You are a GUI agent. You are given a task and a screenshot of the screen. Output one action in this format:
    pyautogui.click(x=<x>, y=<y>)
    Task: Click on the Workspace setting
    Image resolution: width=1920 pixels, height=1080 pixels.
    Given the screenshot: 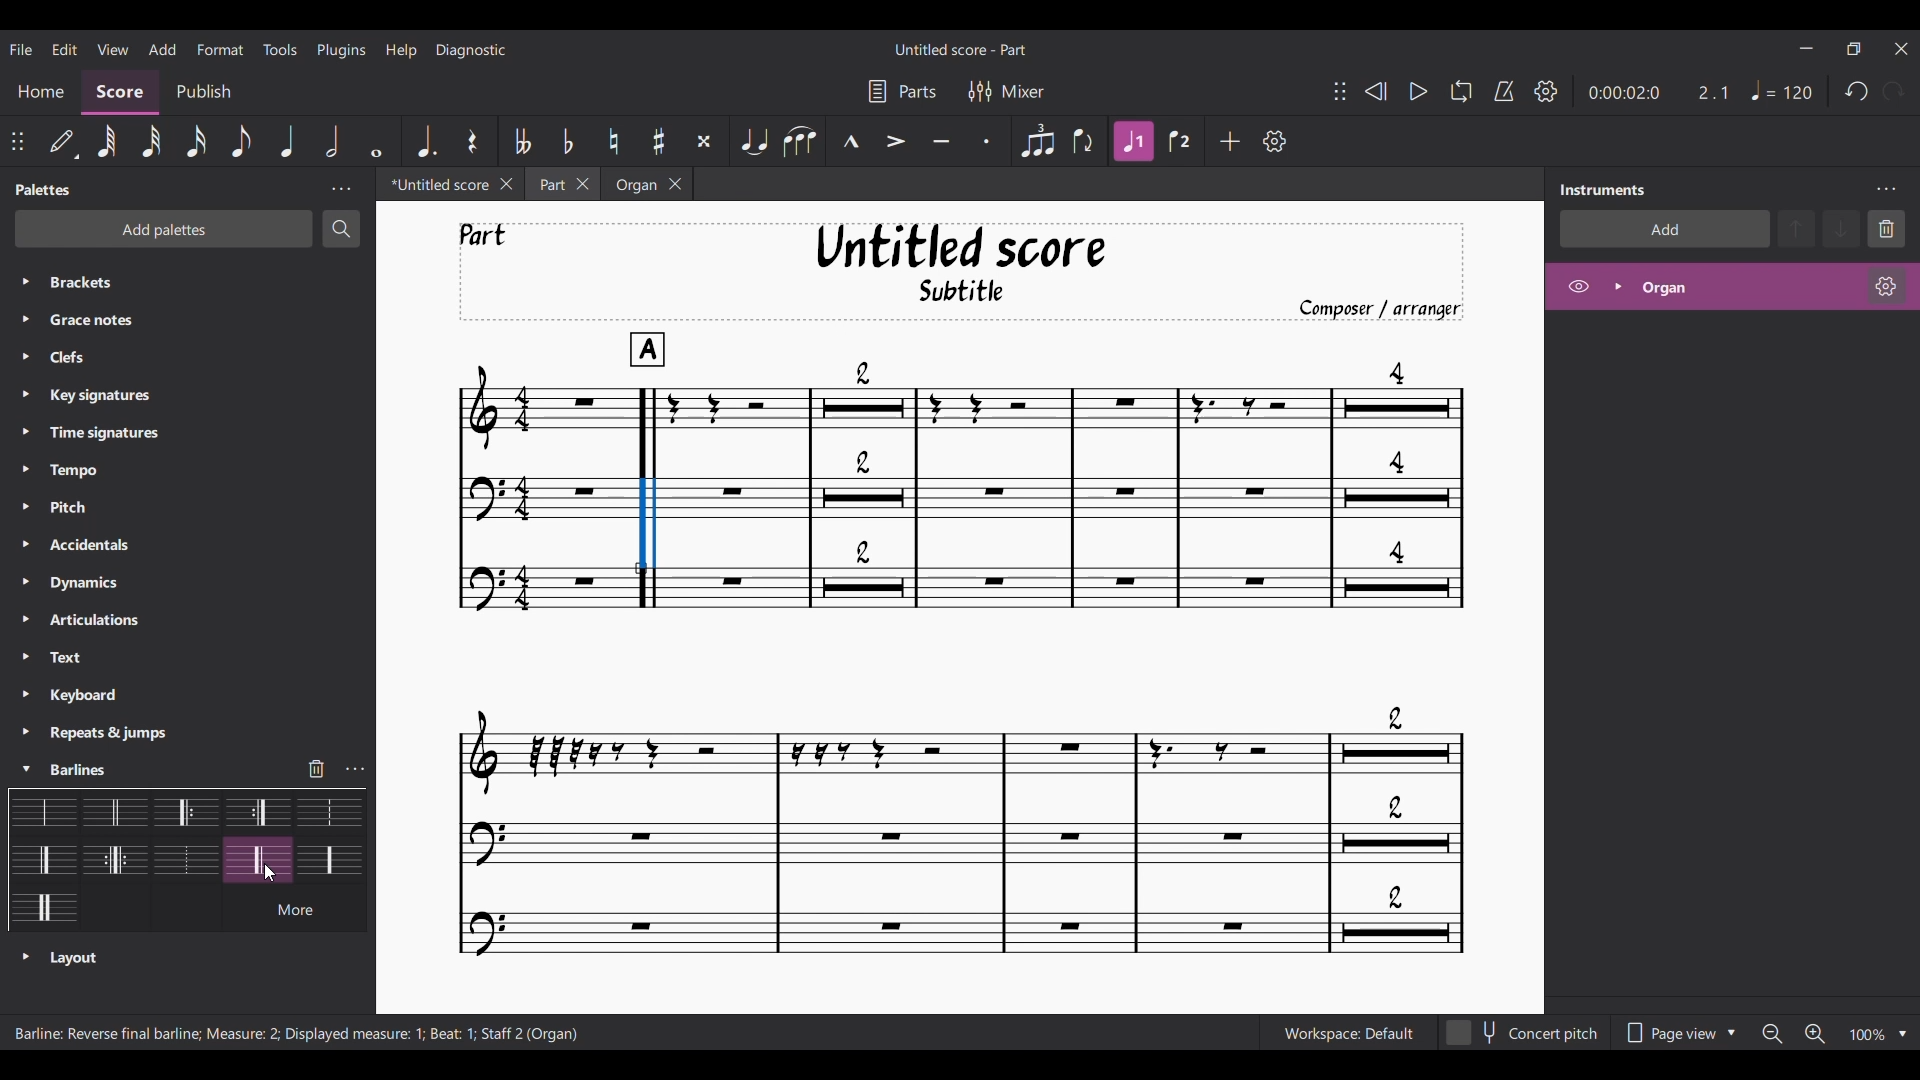 What is the action you would take?
    pyautogui.click(x=1348, y=1033)
    